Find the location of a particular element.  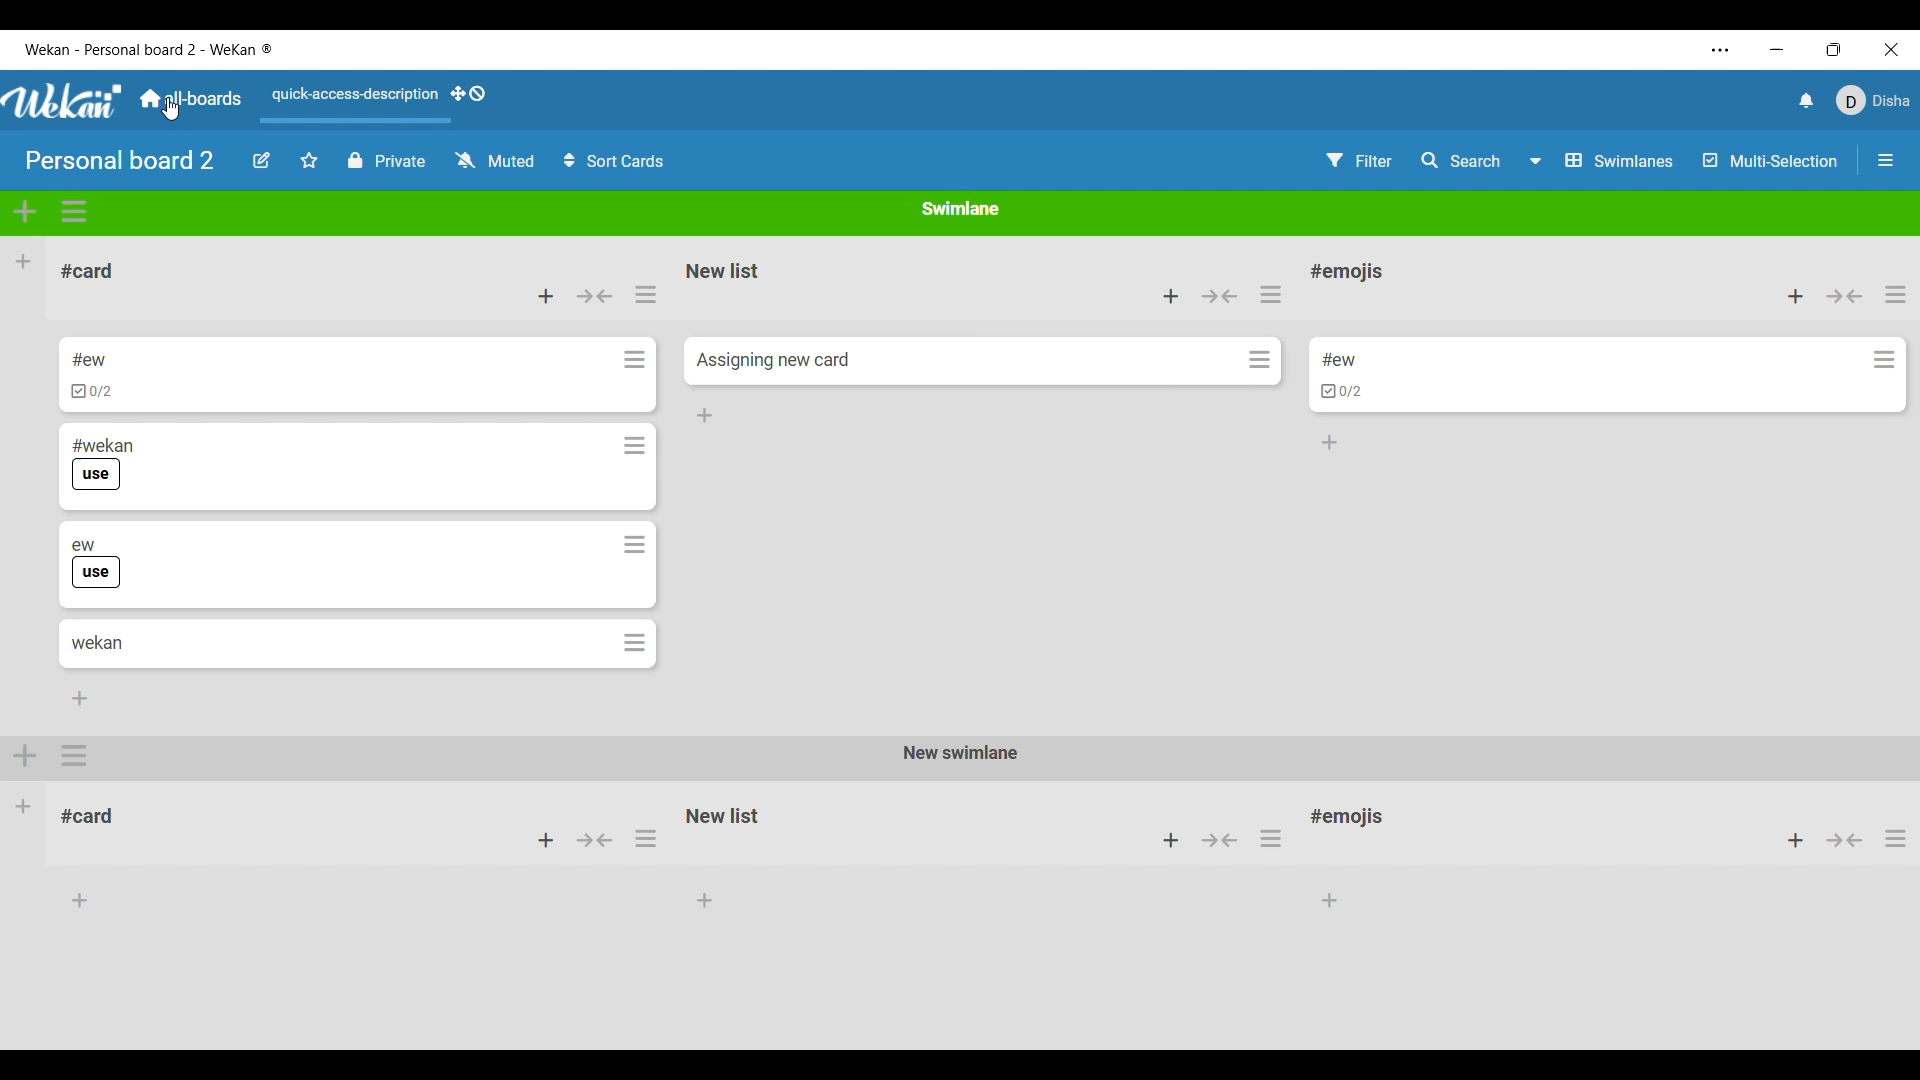

Card actions is located at coordinates (635, 359).